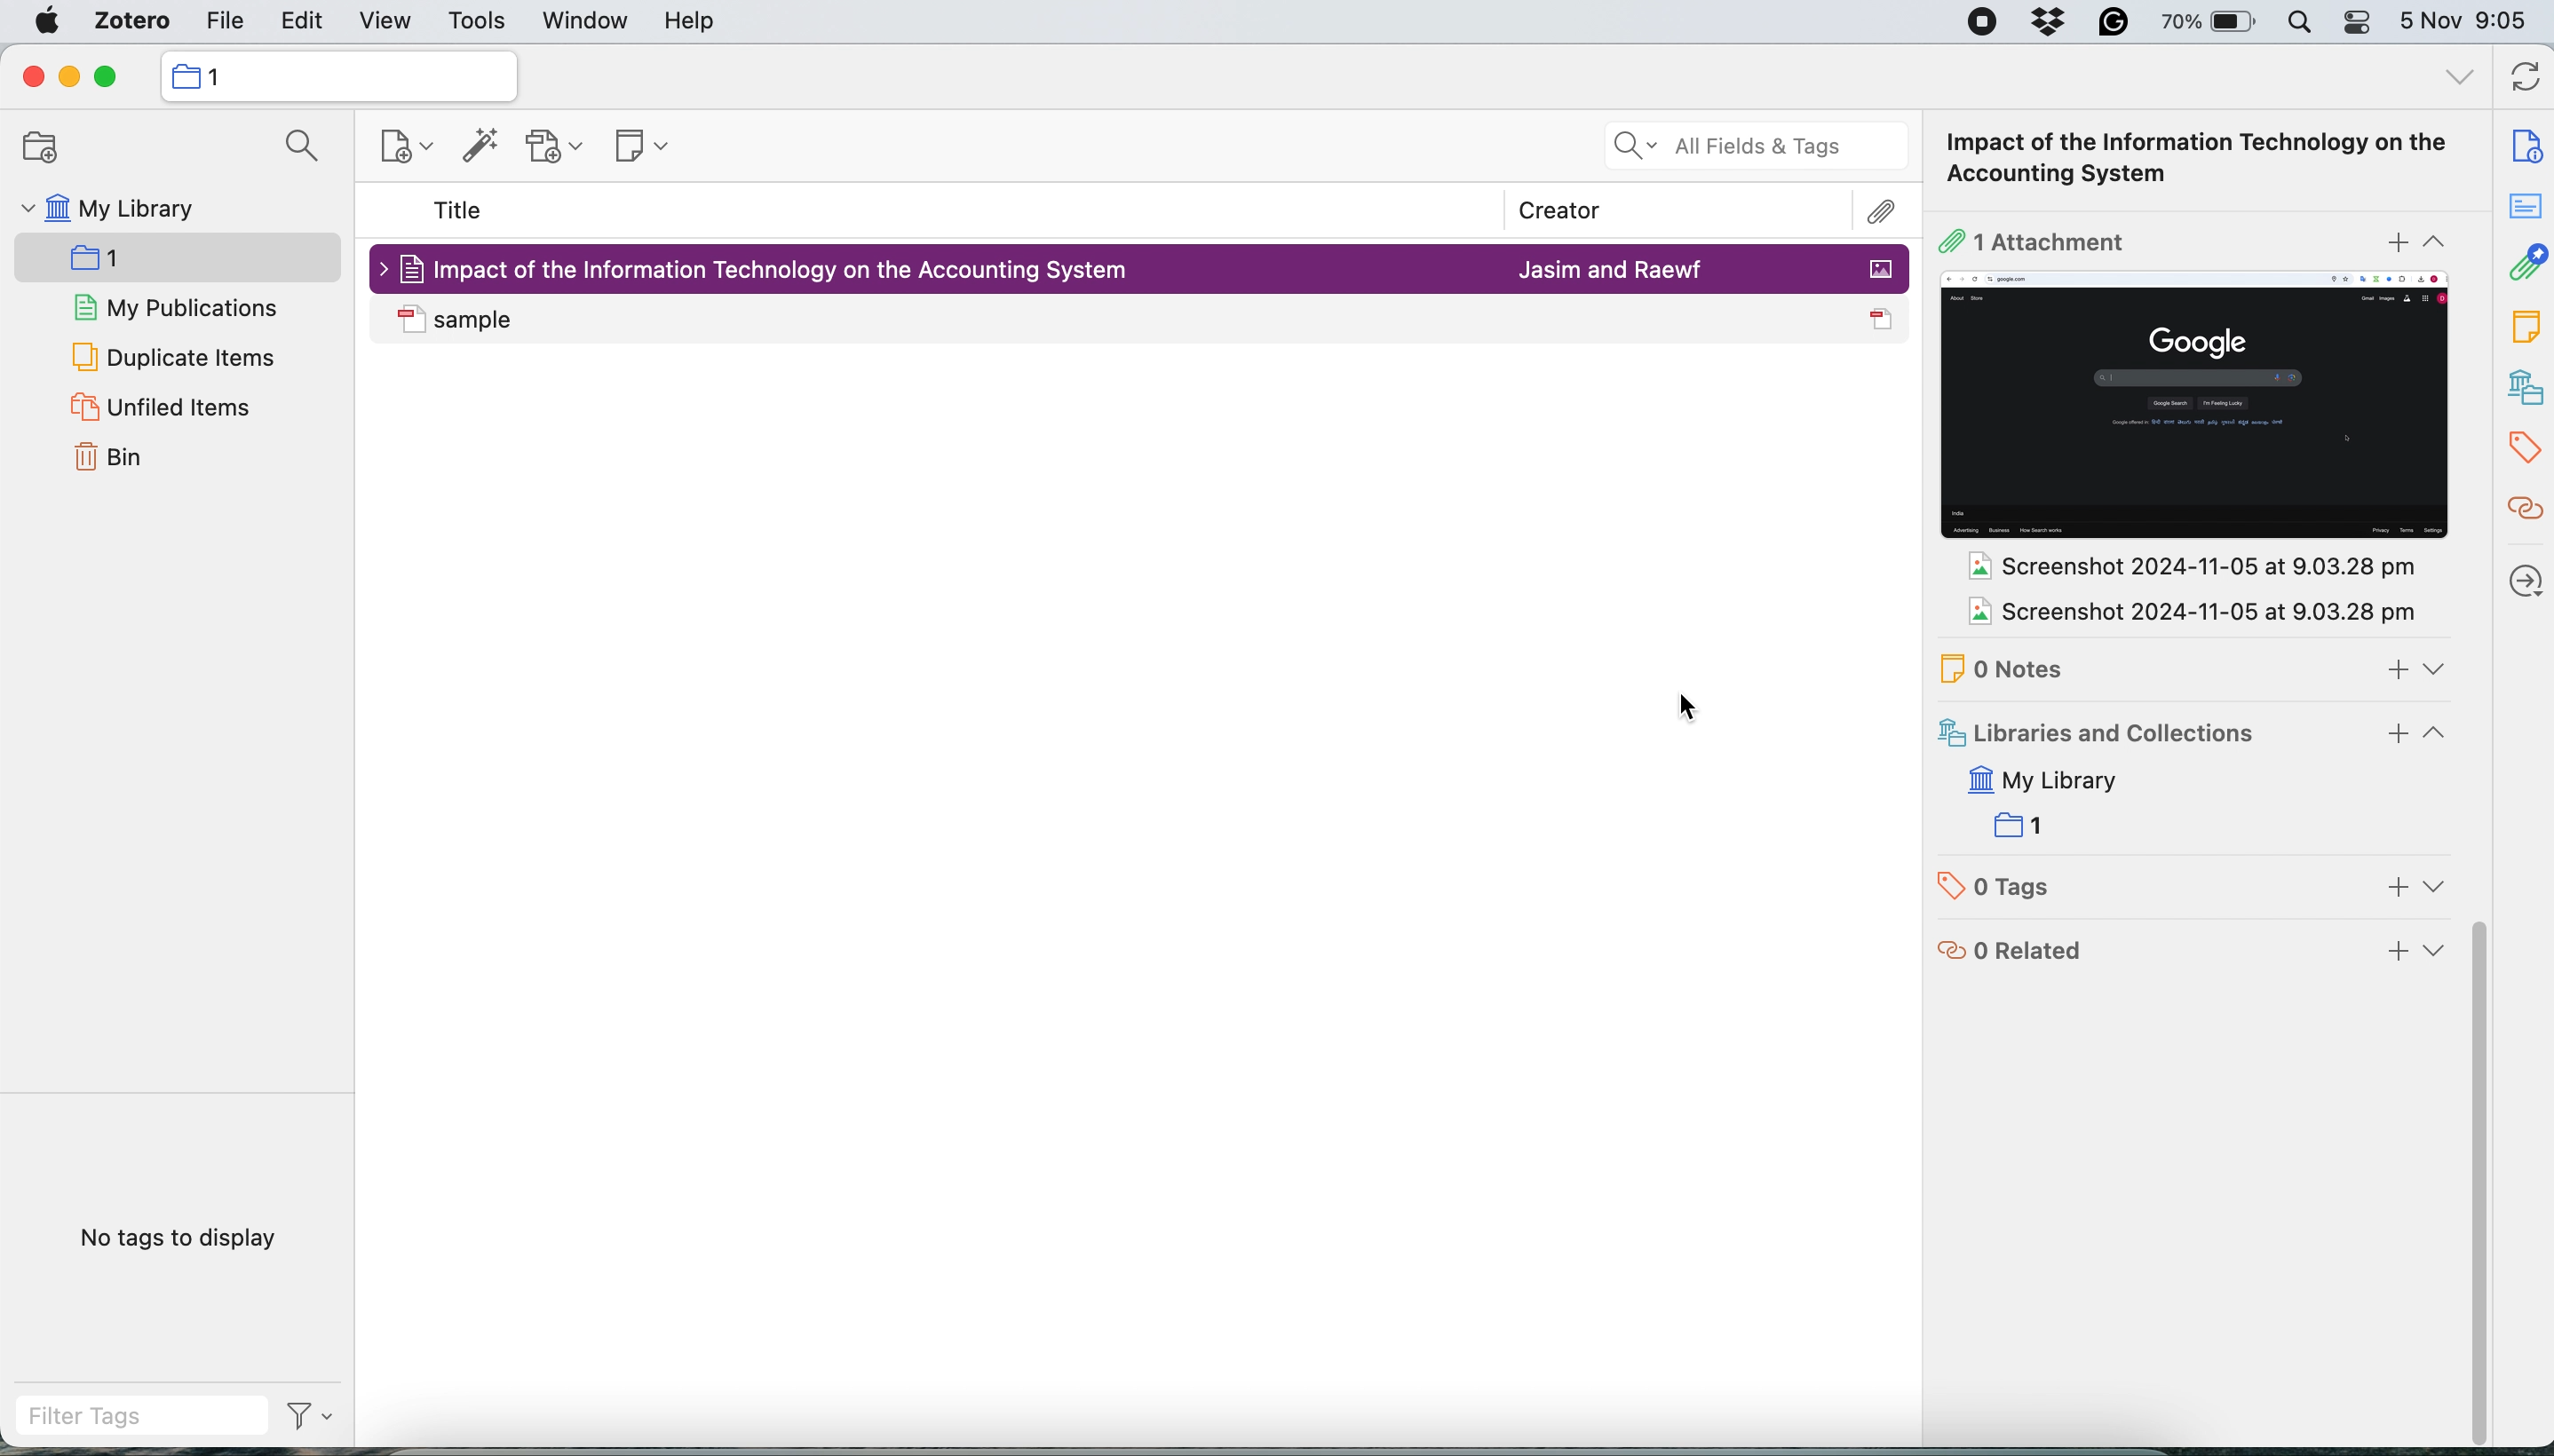 Image resolution: width=2554 pixels, height=1456 pixels. What do you see at coordinates (178, 310) in the screenshot?
I see `my publications` at bounding box center [178, 310].